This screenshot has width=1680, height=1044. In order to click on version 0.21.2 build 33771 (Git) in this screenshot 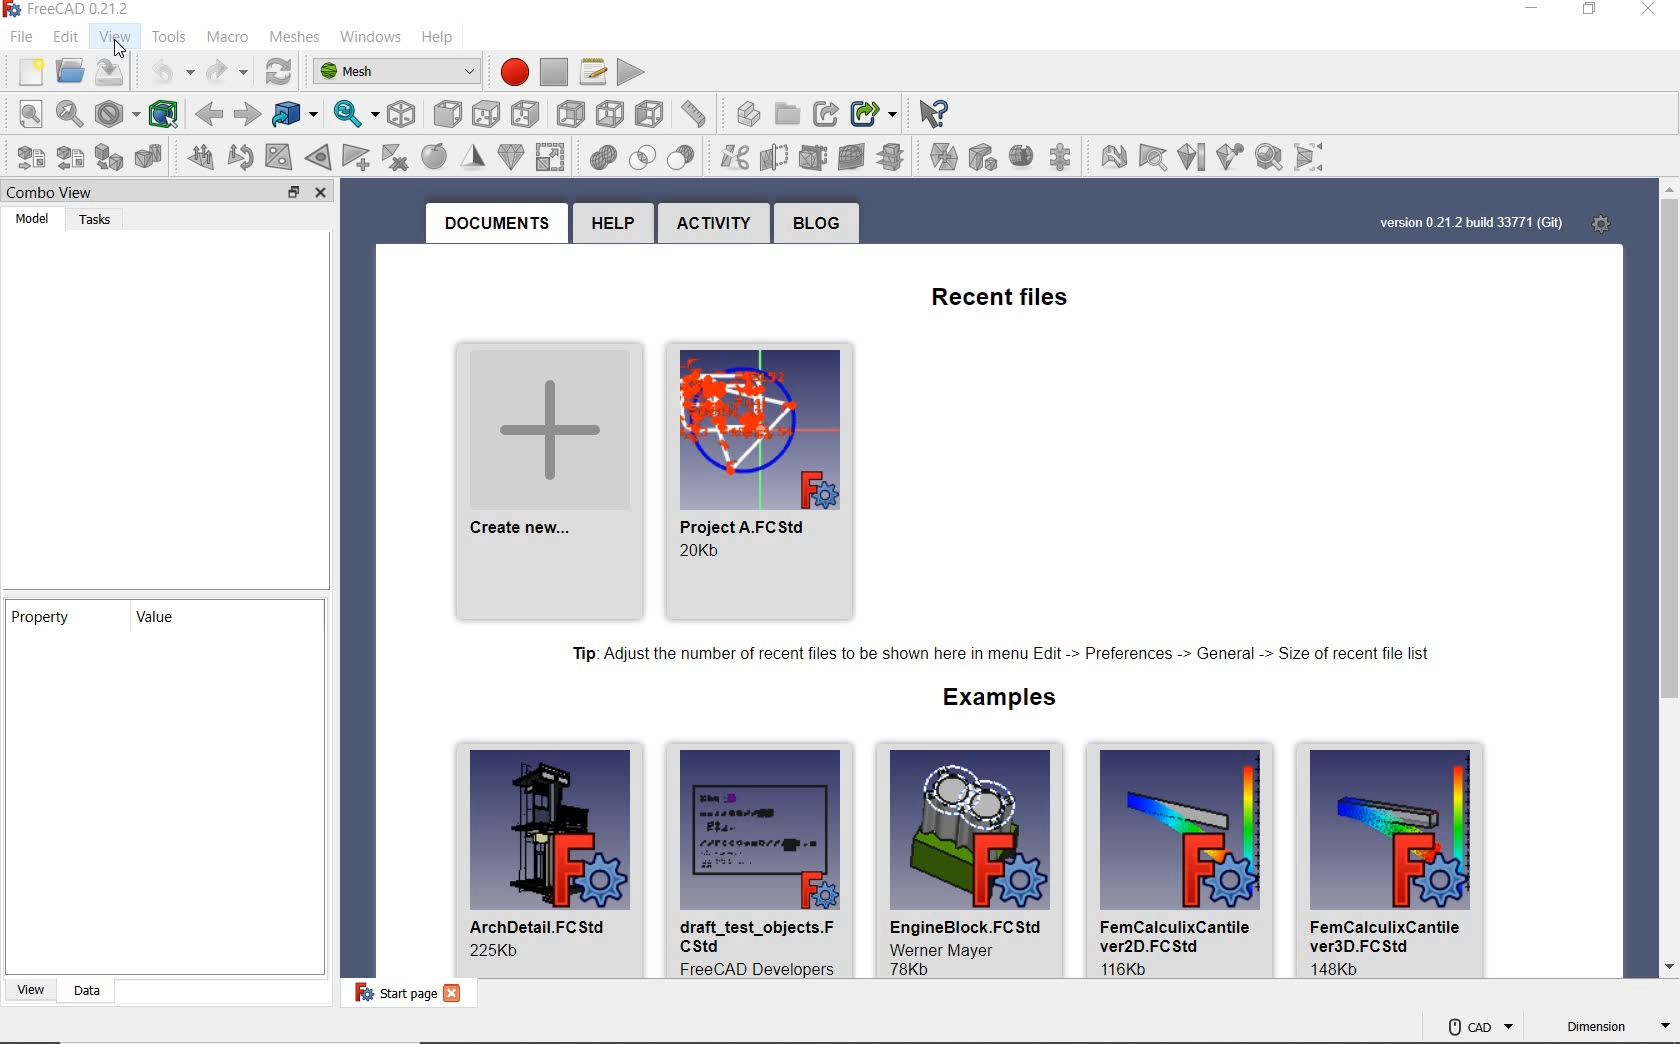, I will do `click(1469, 223)`.